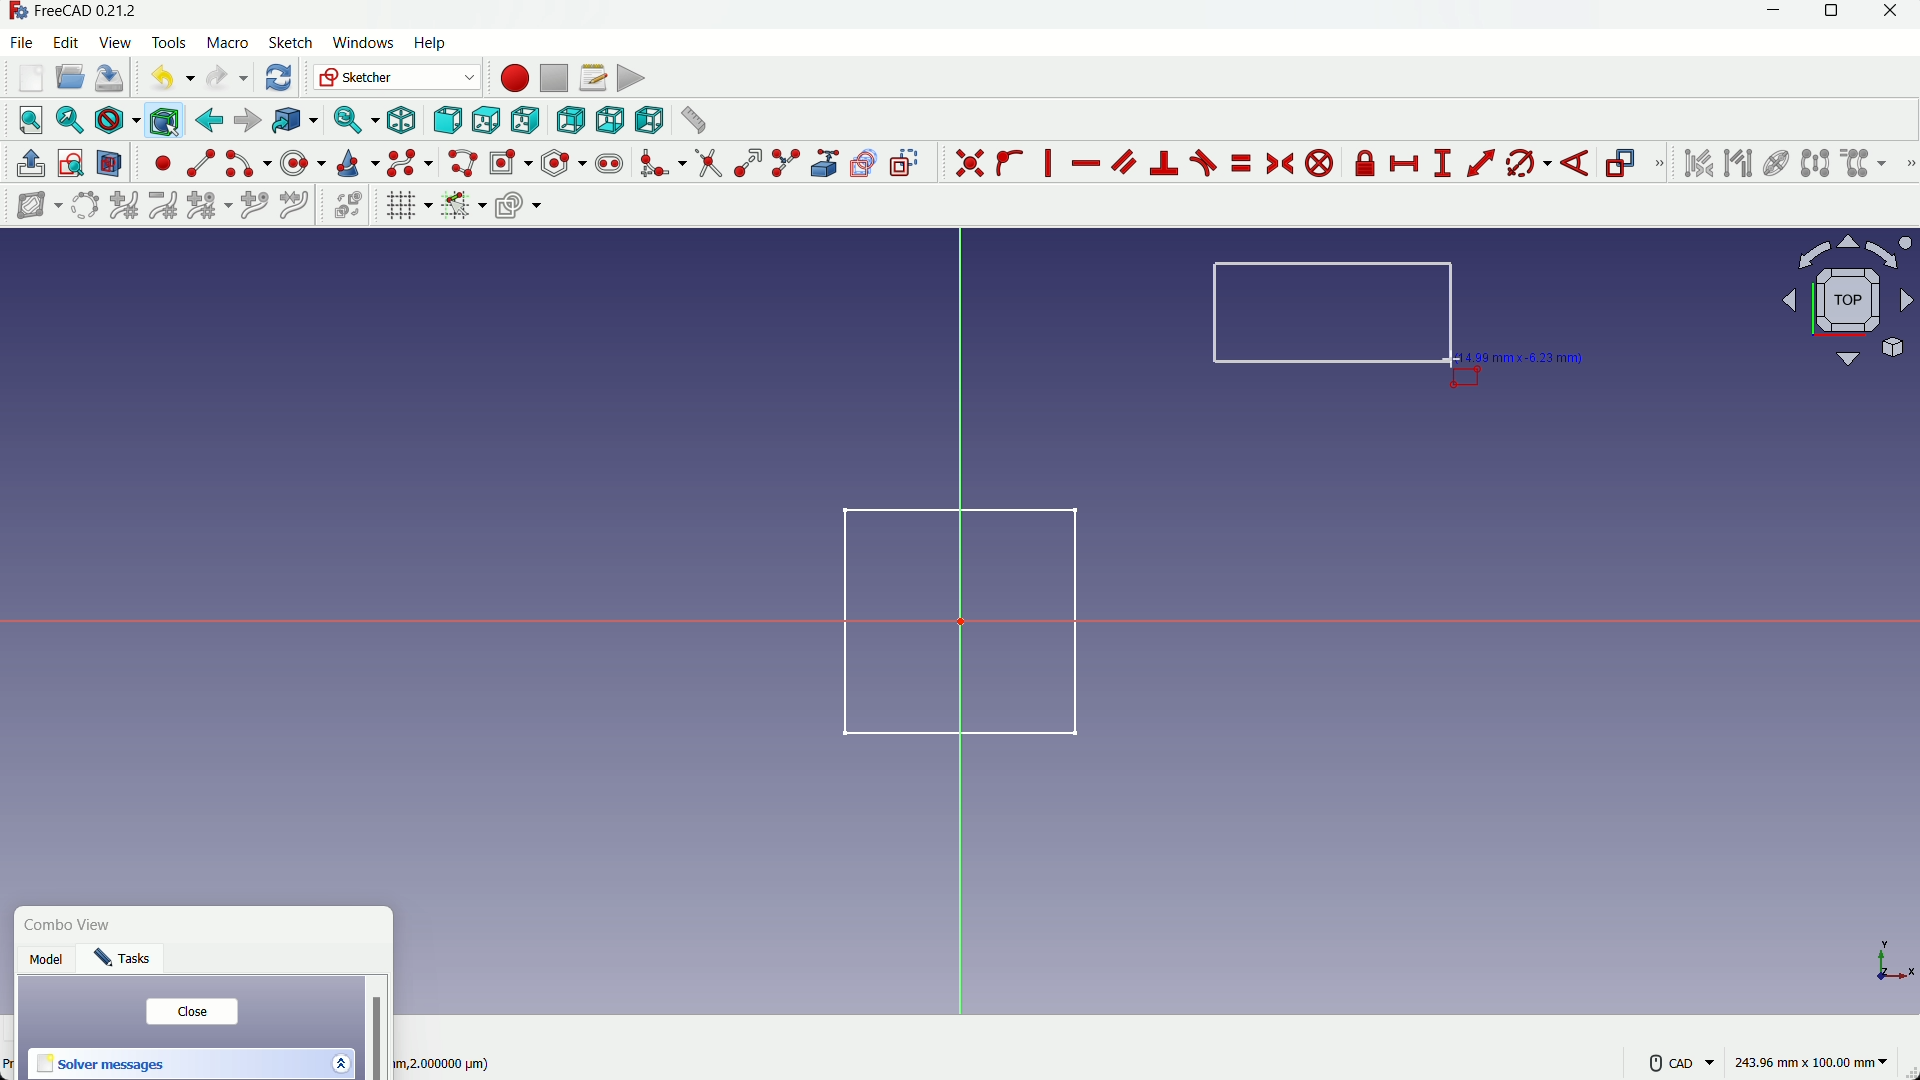 Image resolution: width=1920 pixels, height=1080 pixels. What do you see at coordinates (609, 120) in the screenshot?
I see `bottom view` at bounding box center [609, 120].